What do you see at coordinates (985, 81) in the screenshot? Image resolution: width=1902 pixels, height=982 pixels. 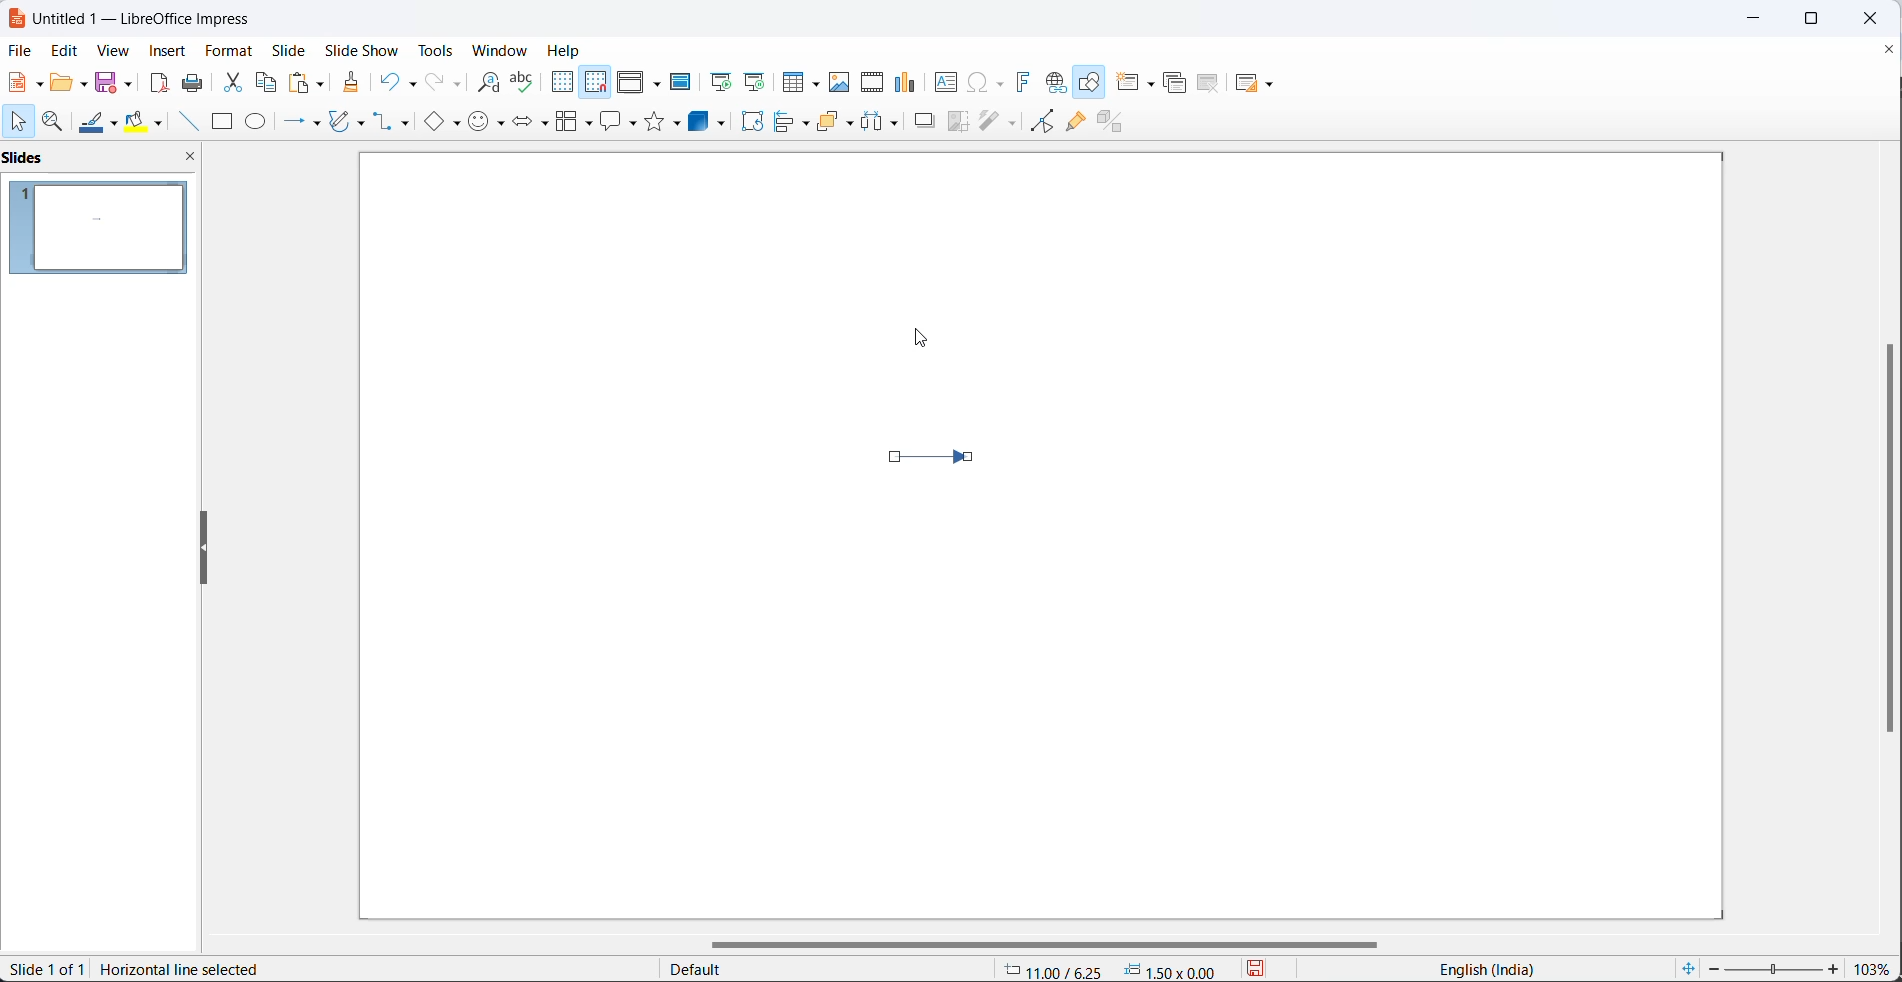 I see `insert special characters` at bounding box center [985, 81].